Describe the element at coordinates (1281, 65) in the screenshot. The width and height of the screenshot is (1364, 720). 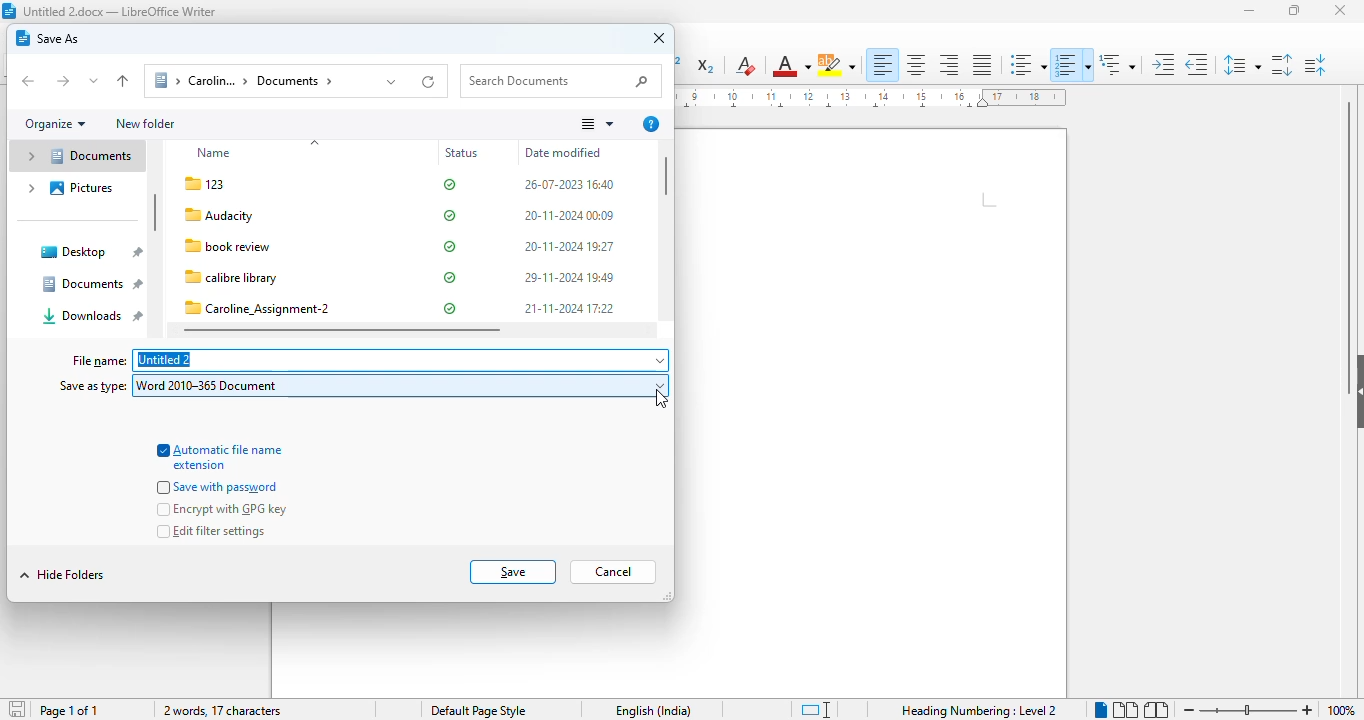
I see `increase paragraph spacing` at that location.